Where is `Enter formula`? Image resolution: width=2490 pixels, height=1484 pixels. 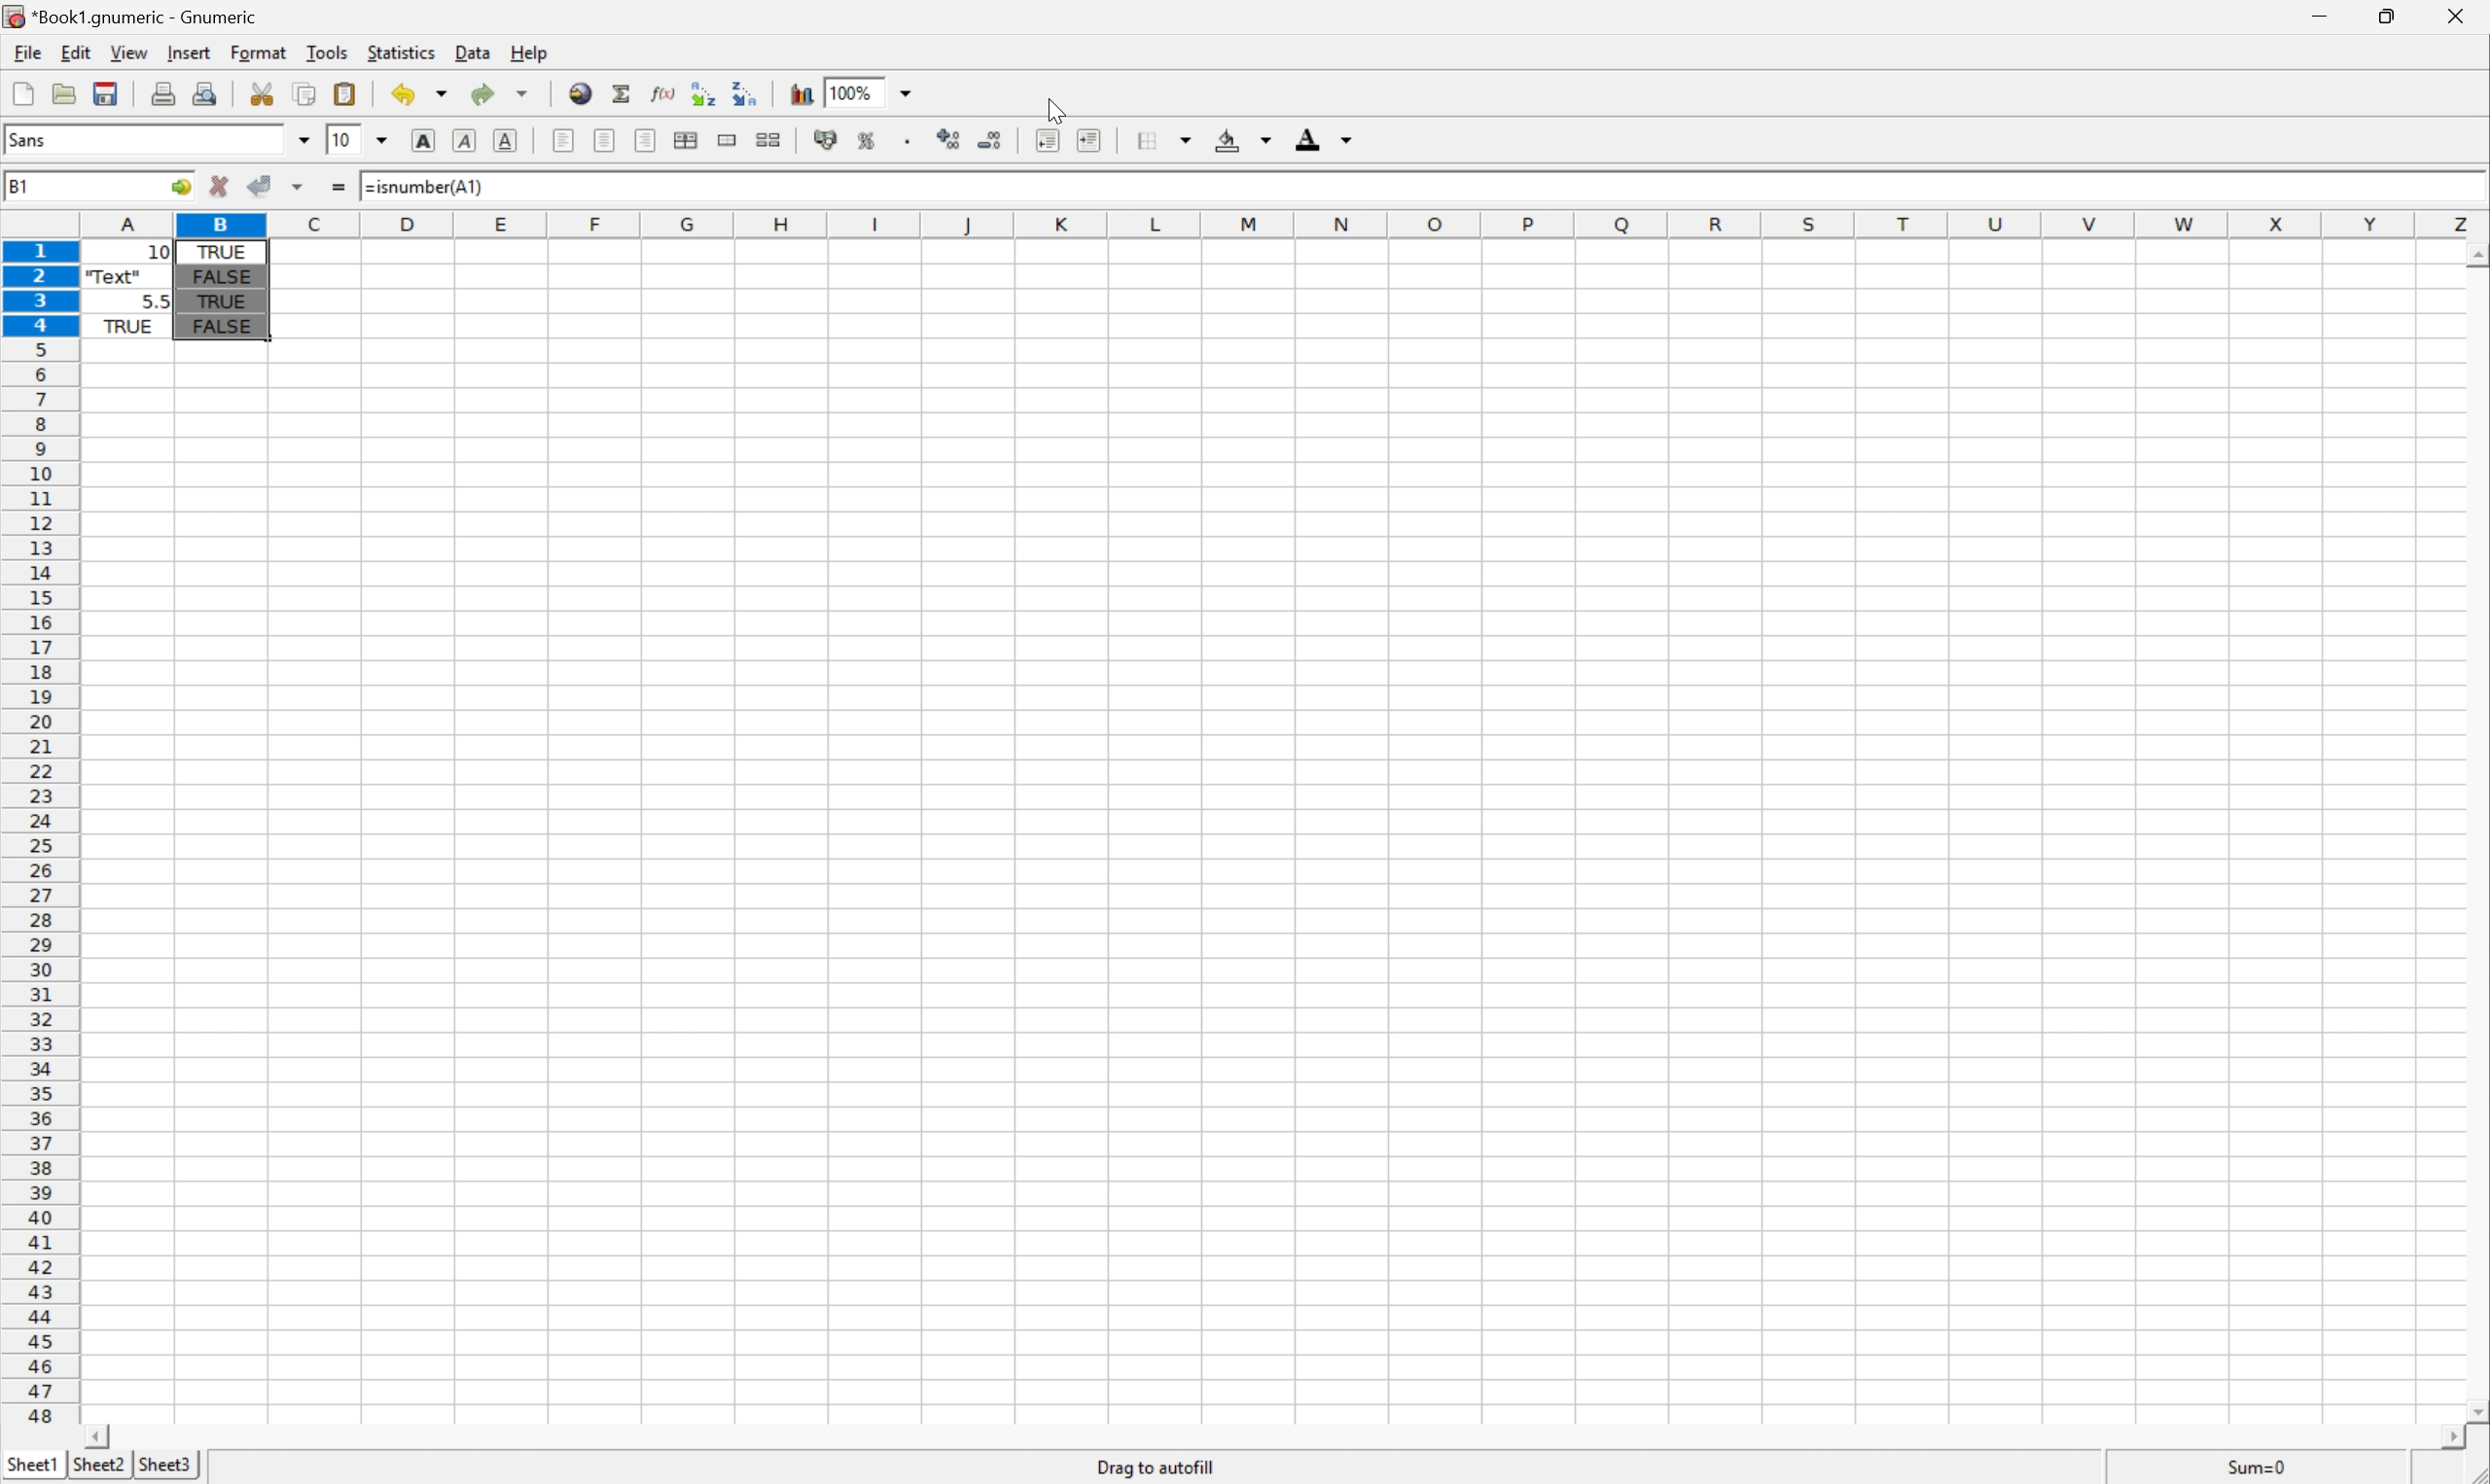
Enter formula is located at coordinates (338, 187).